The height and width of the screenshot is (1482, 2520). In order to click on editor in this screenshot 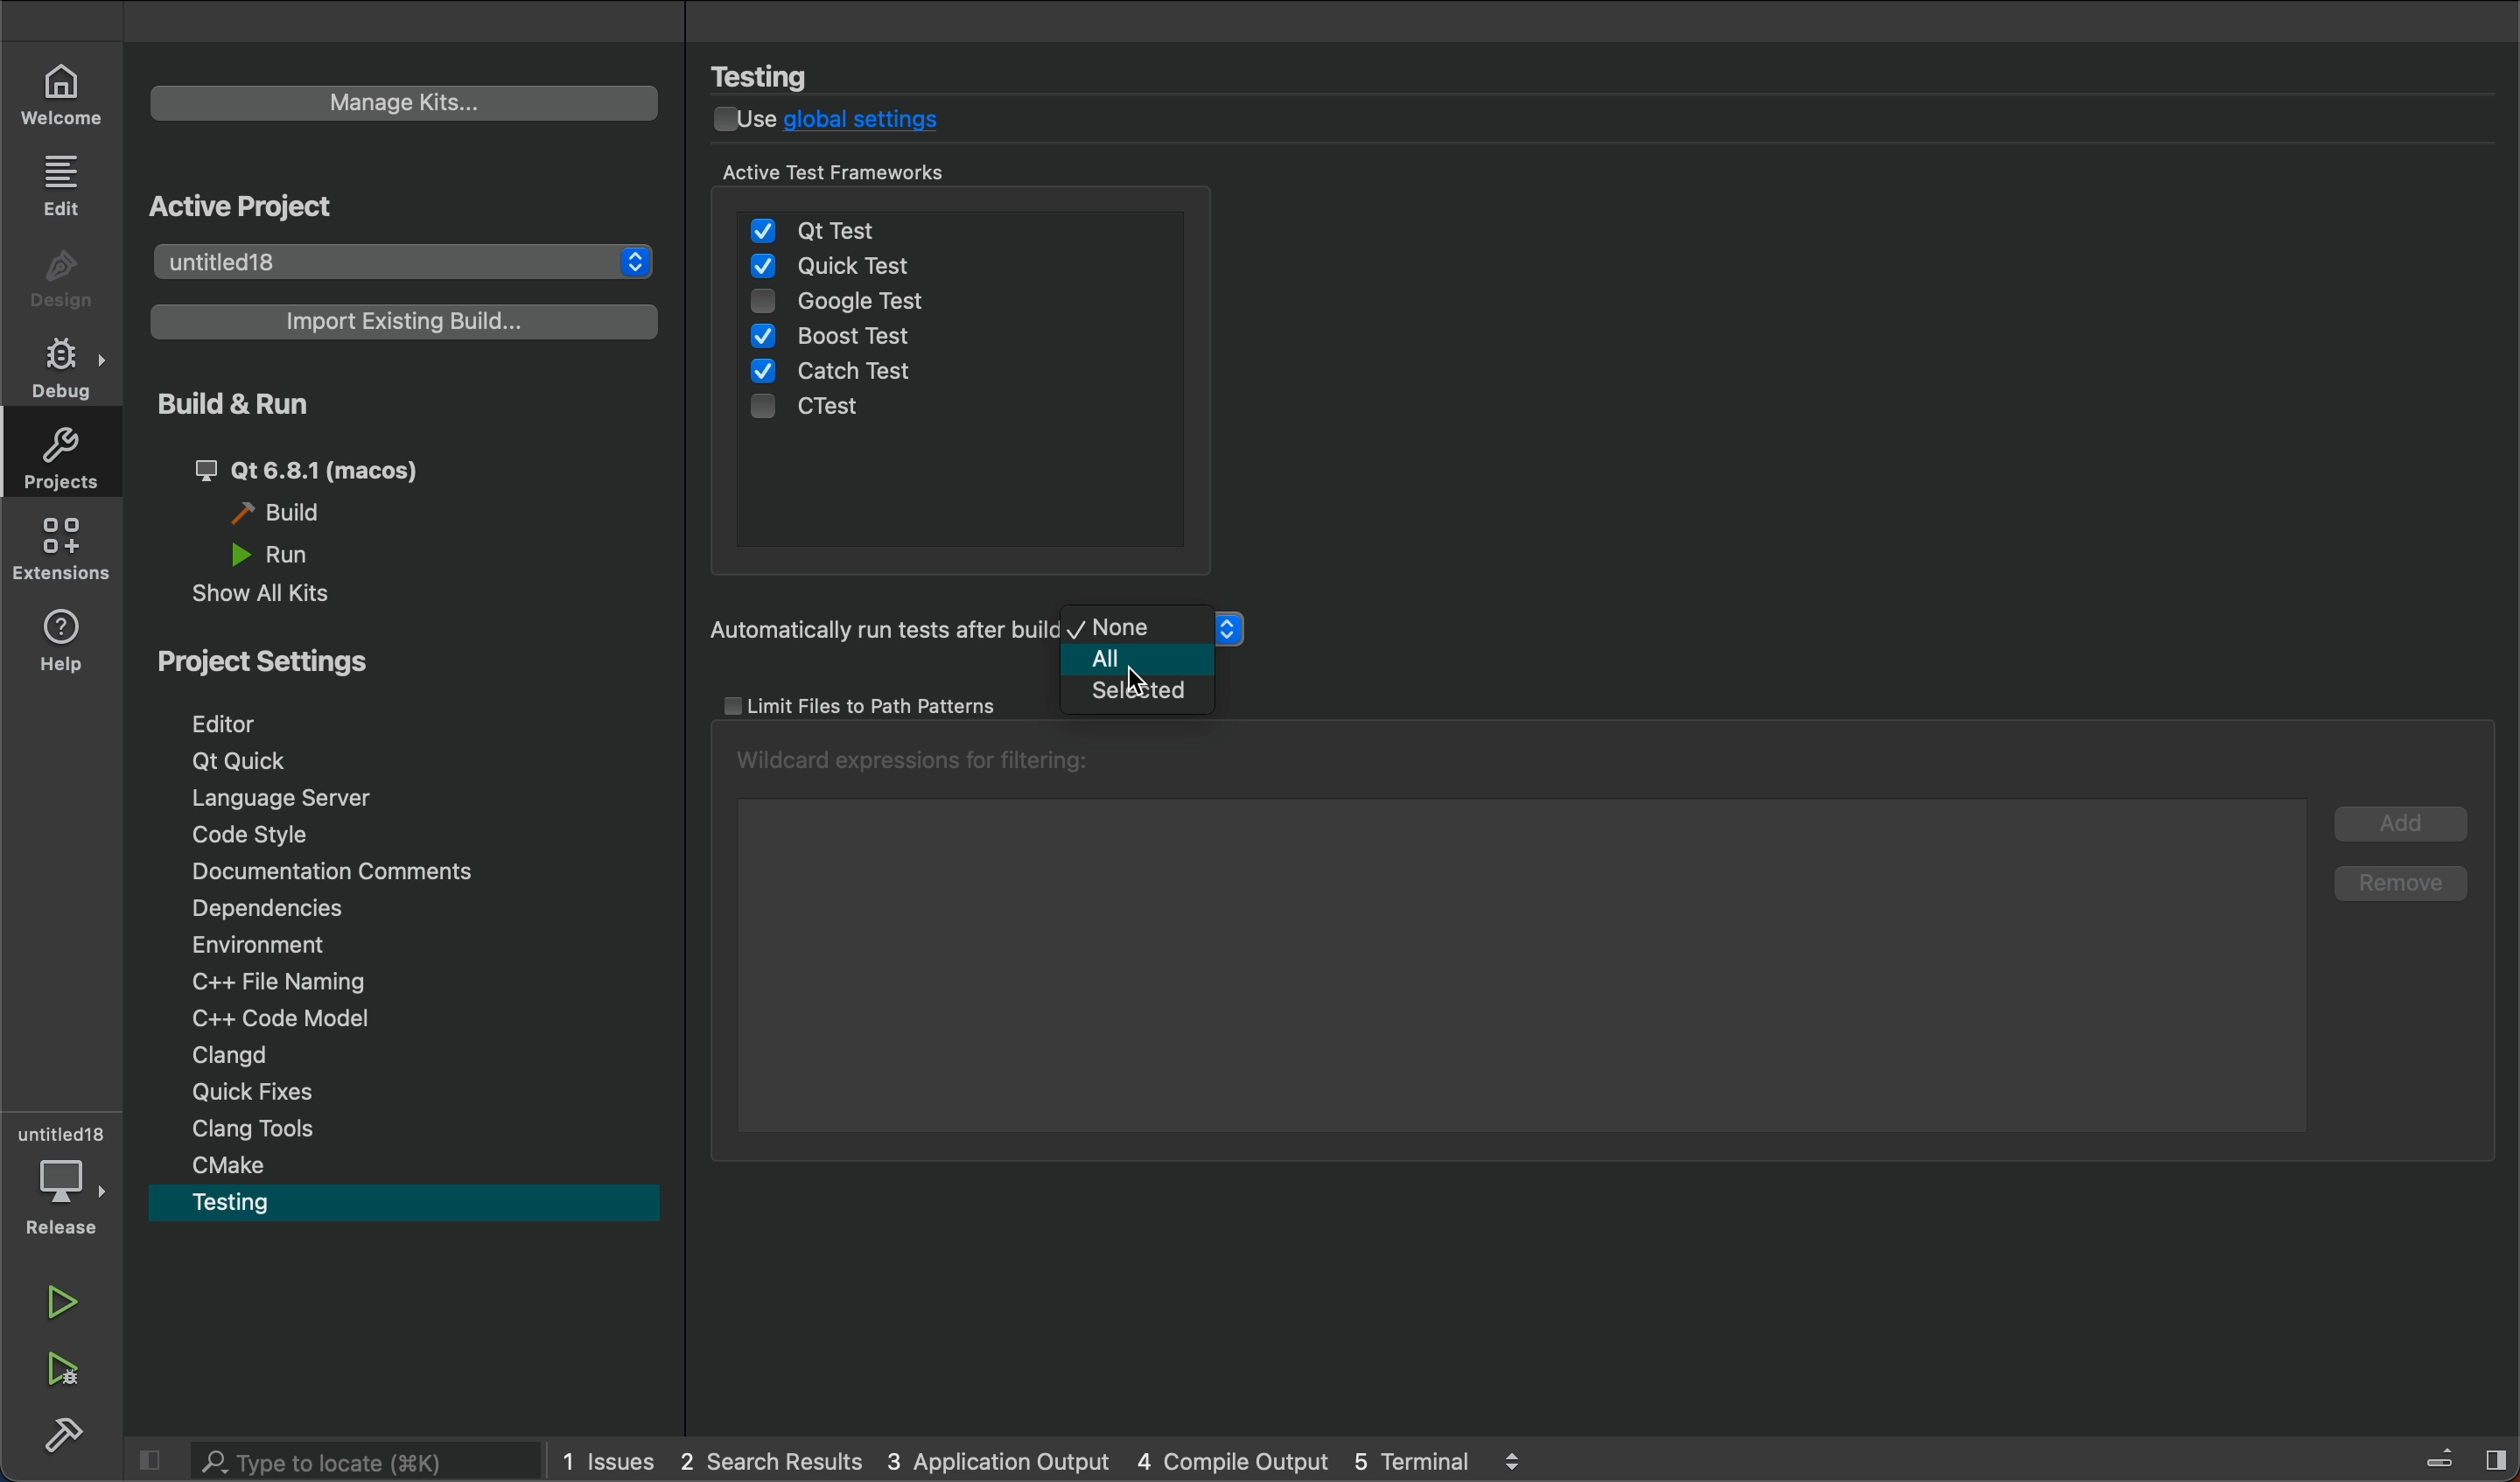, I will do `click(248, 723)`.